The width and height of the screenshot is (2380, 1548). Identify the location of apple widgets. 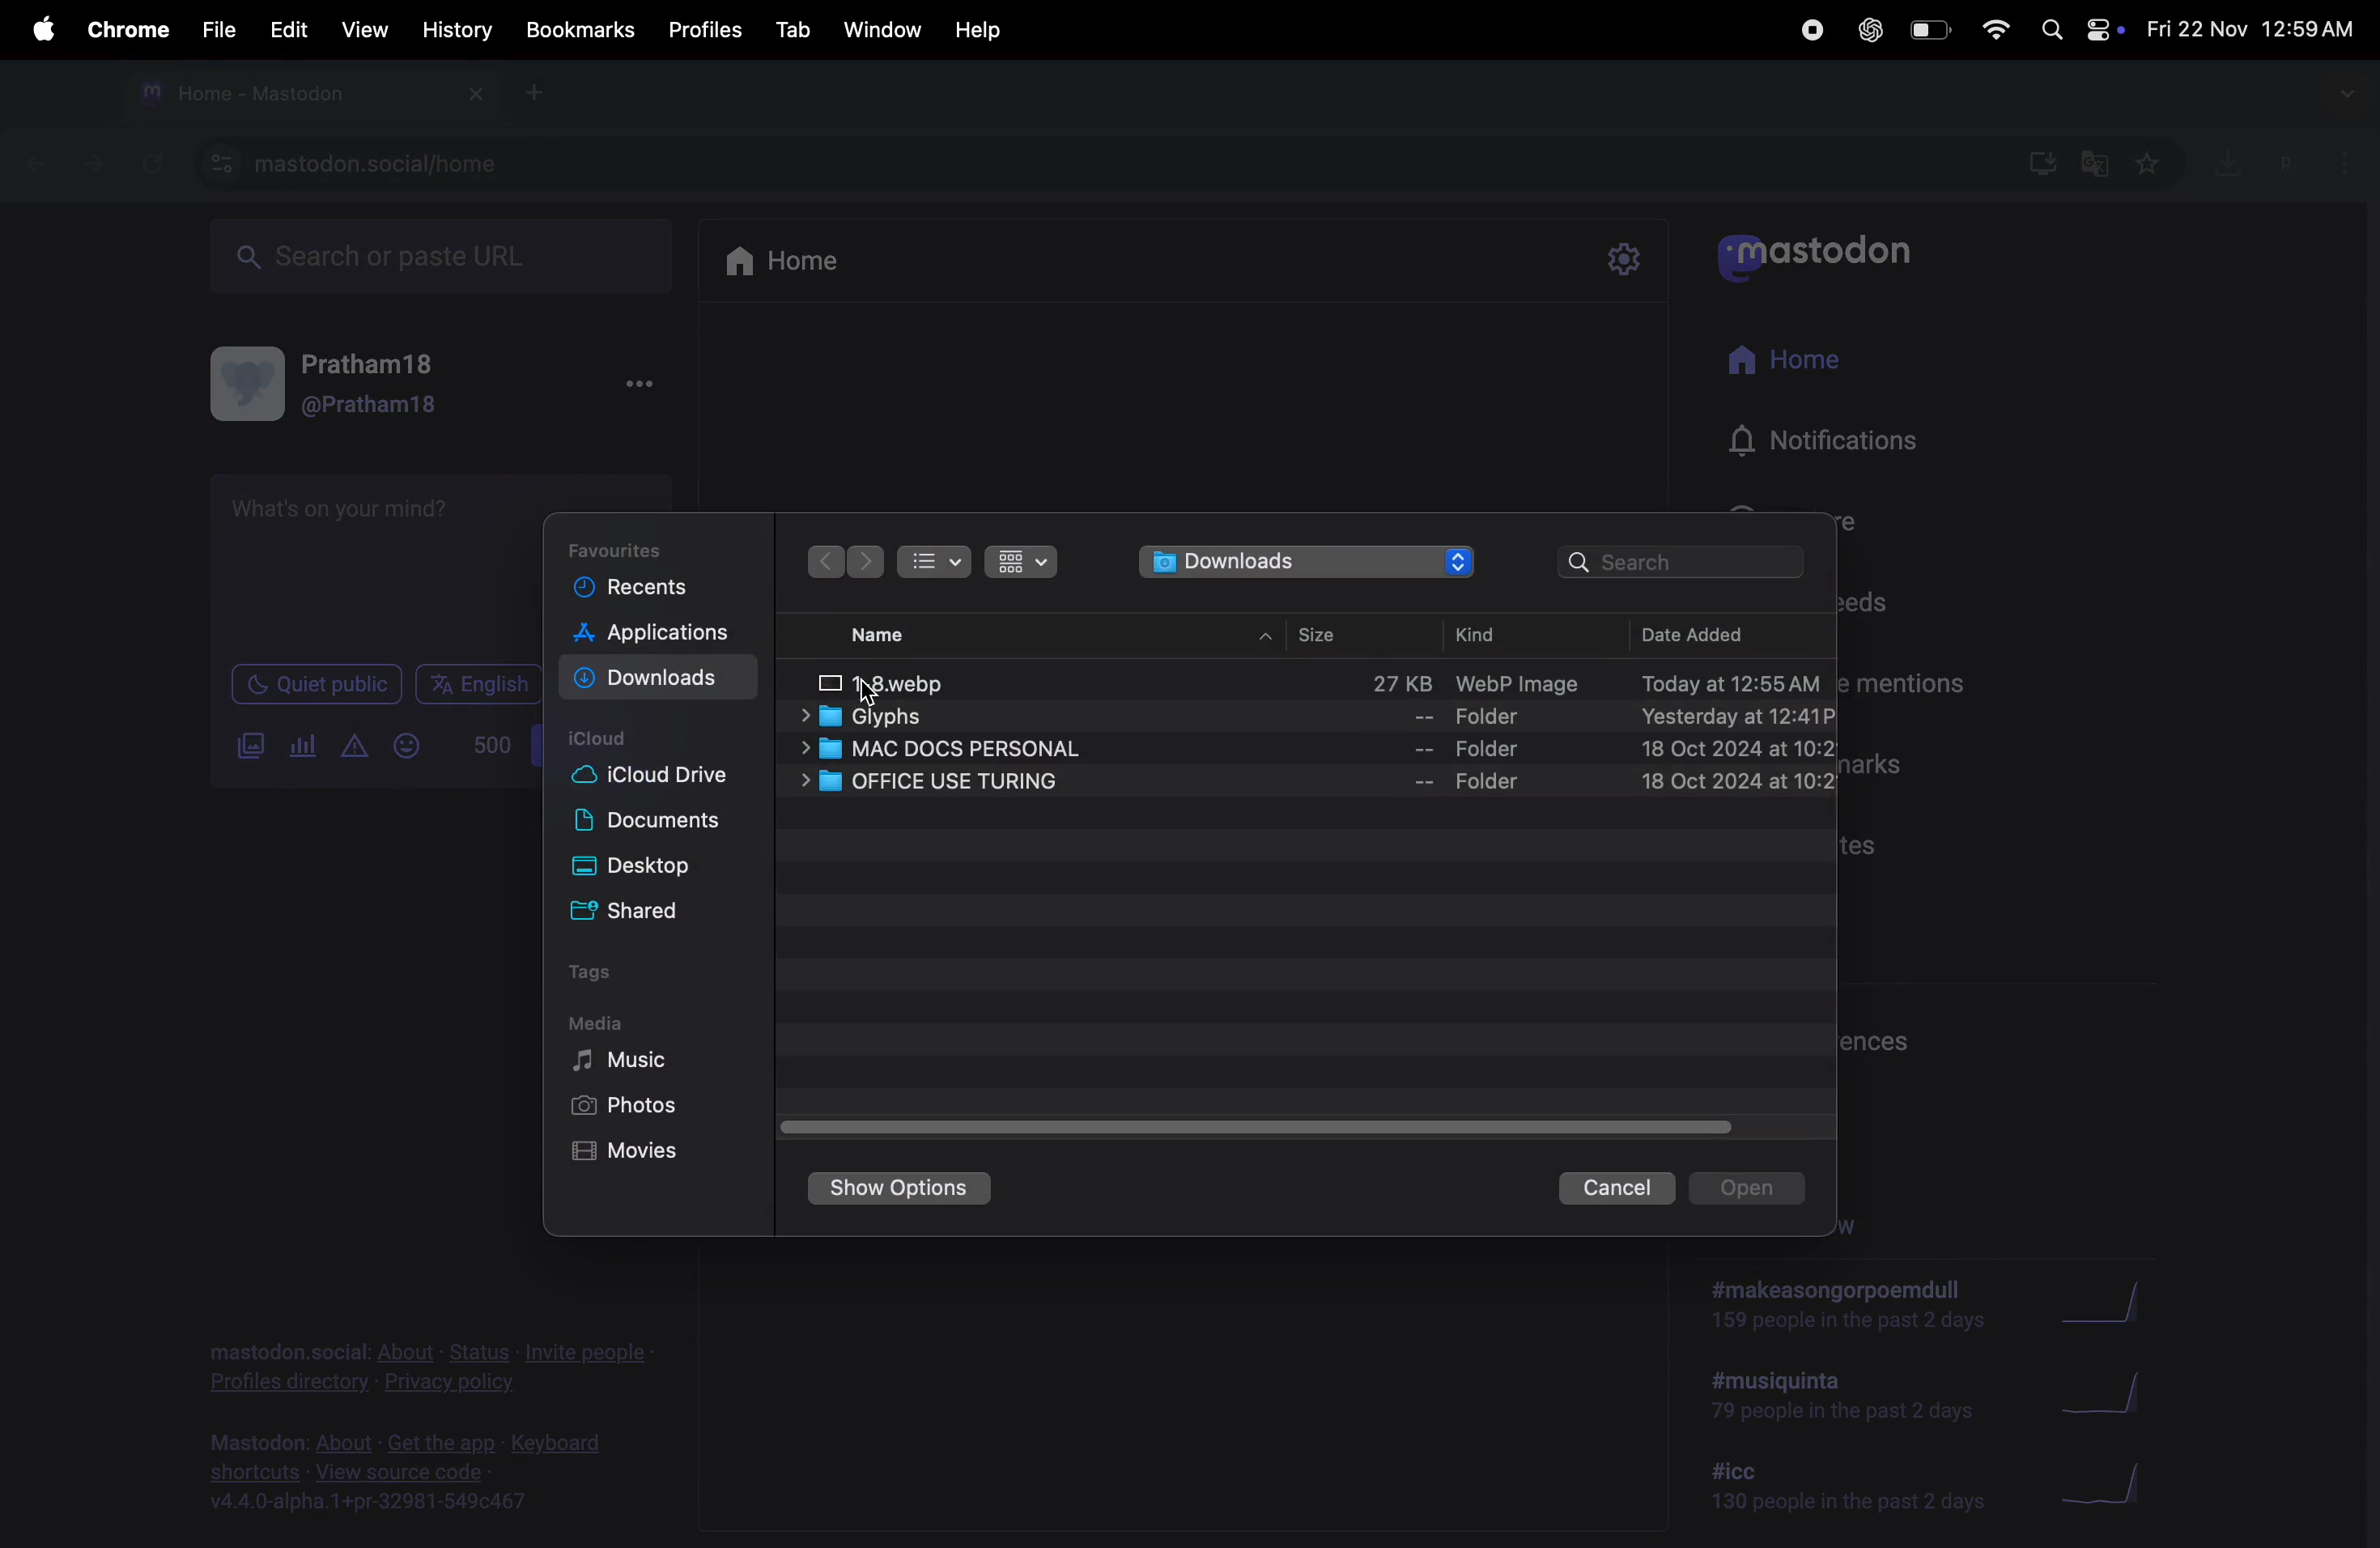
(2107, 28).